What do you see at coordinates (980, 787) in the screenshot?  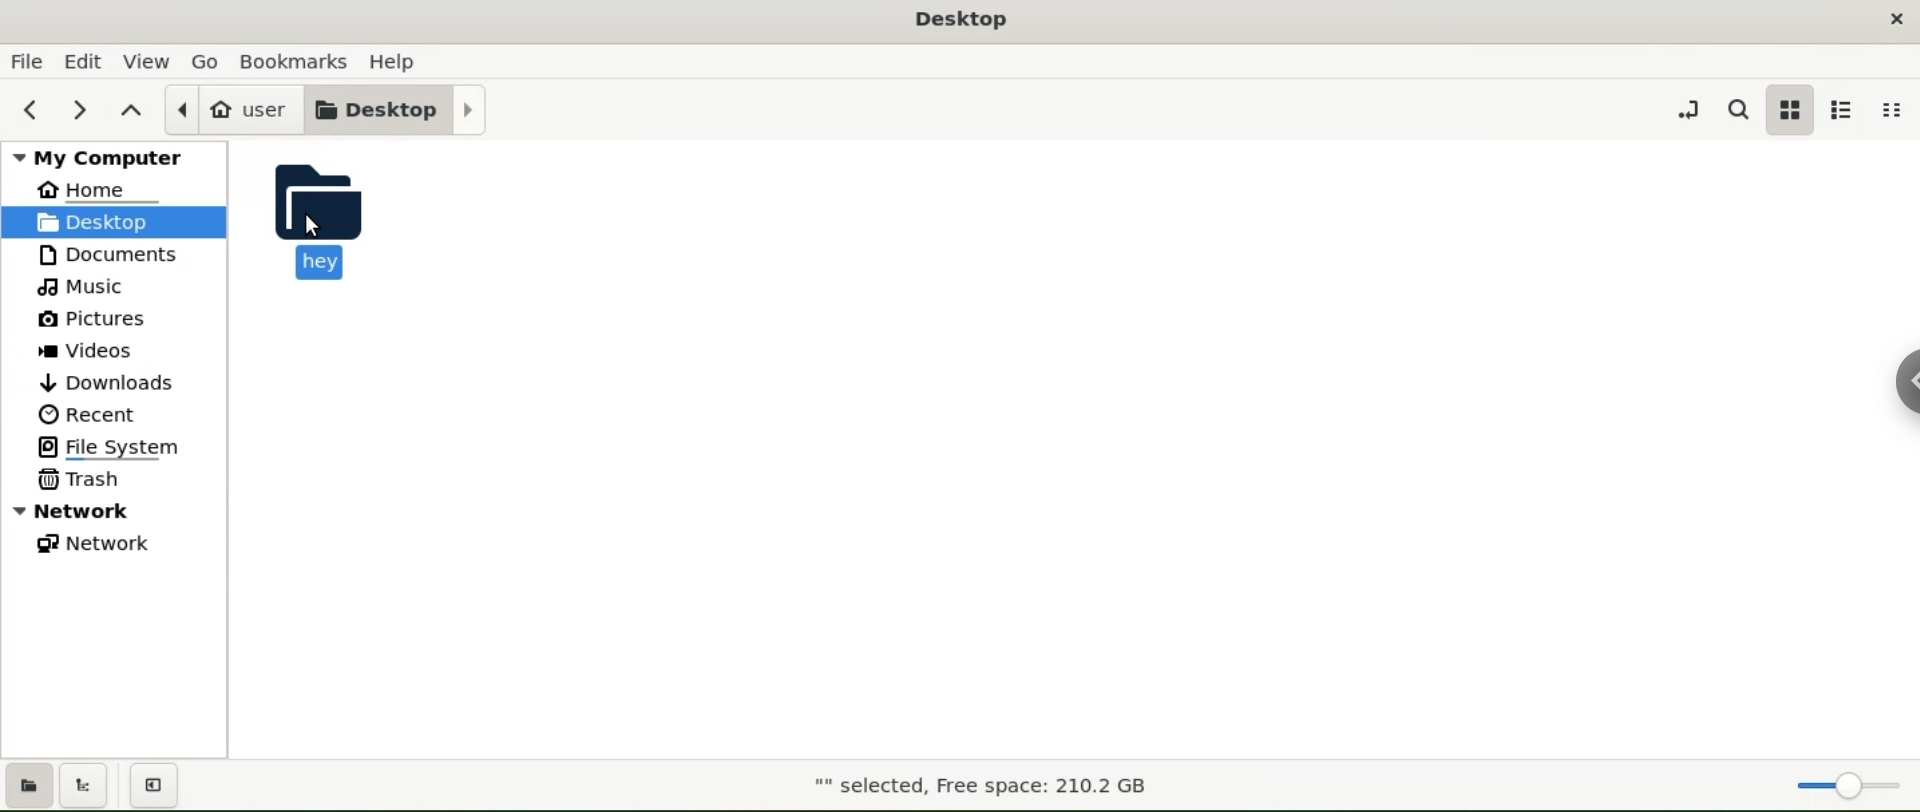 I see `storage` at bounding box center [980, 787].